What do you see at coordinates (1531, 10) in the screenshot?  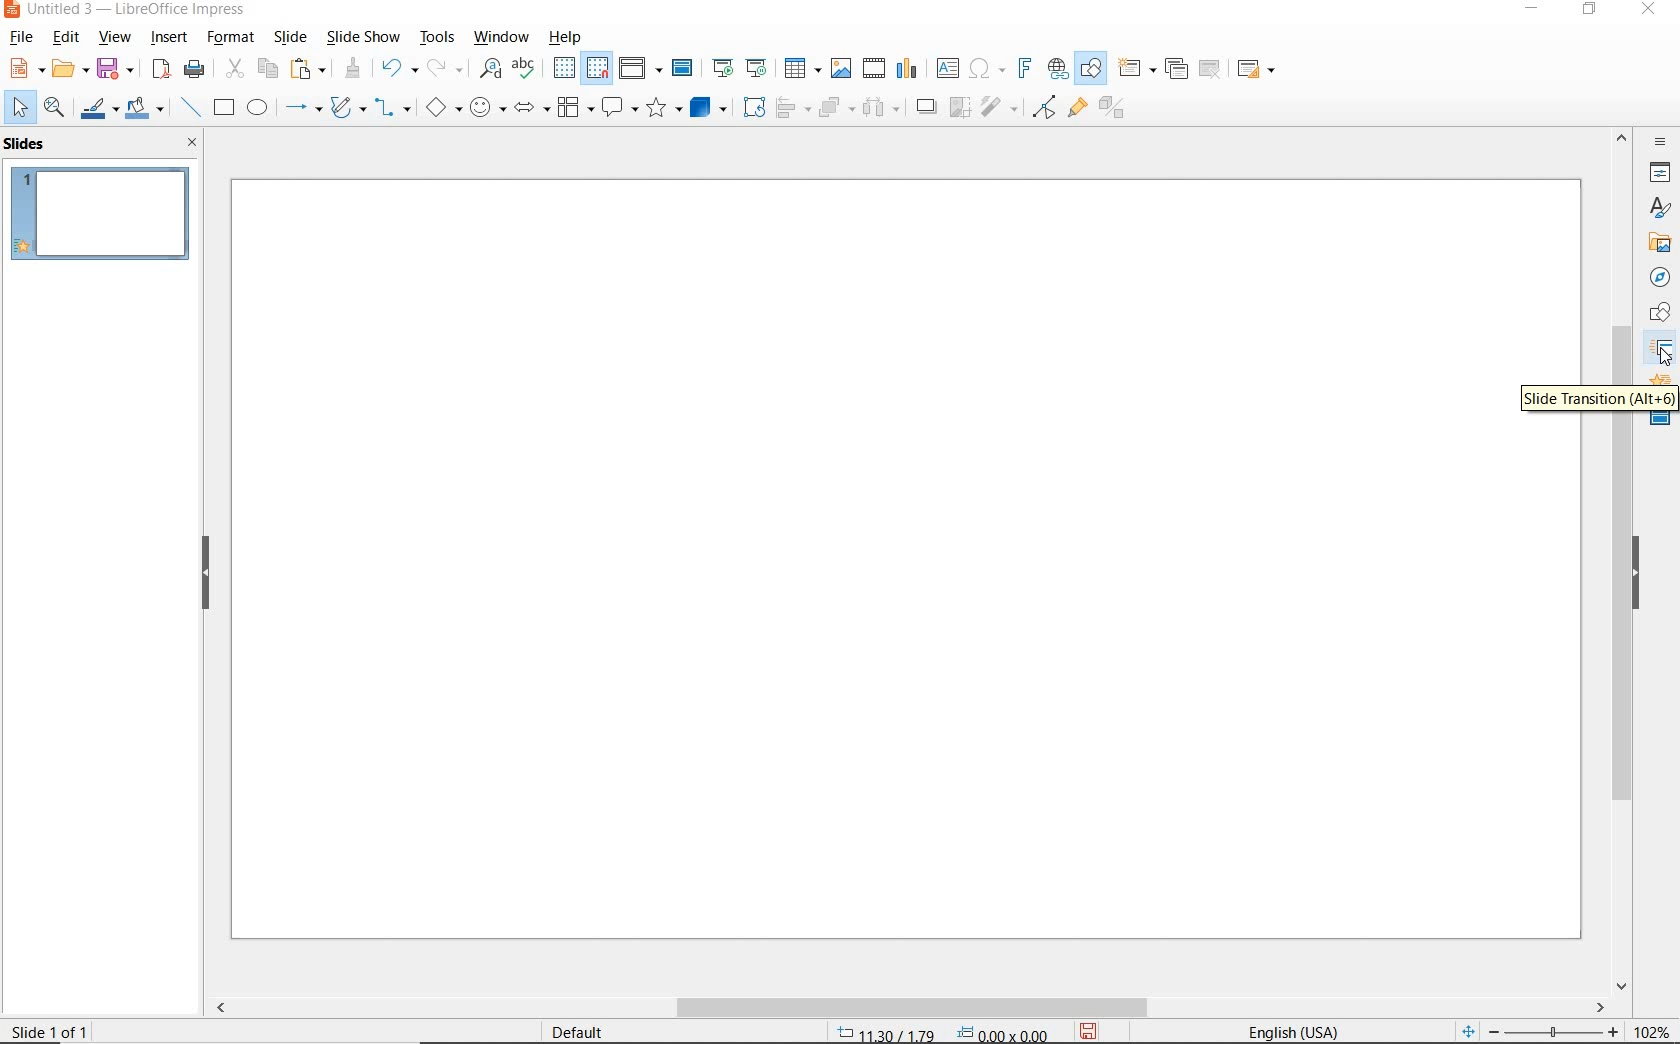 I see `MINIMIZE` at bounding box center [1531, 10].